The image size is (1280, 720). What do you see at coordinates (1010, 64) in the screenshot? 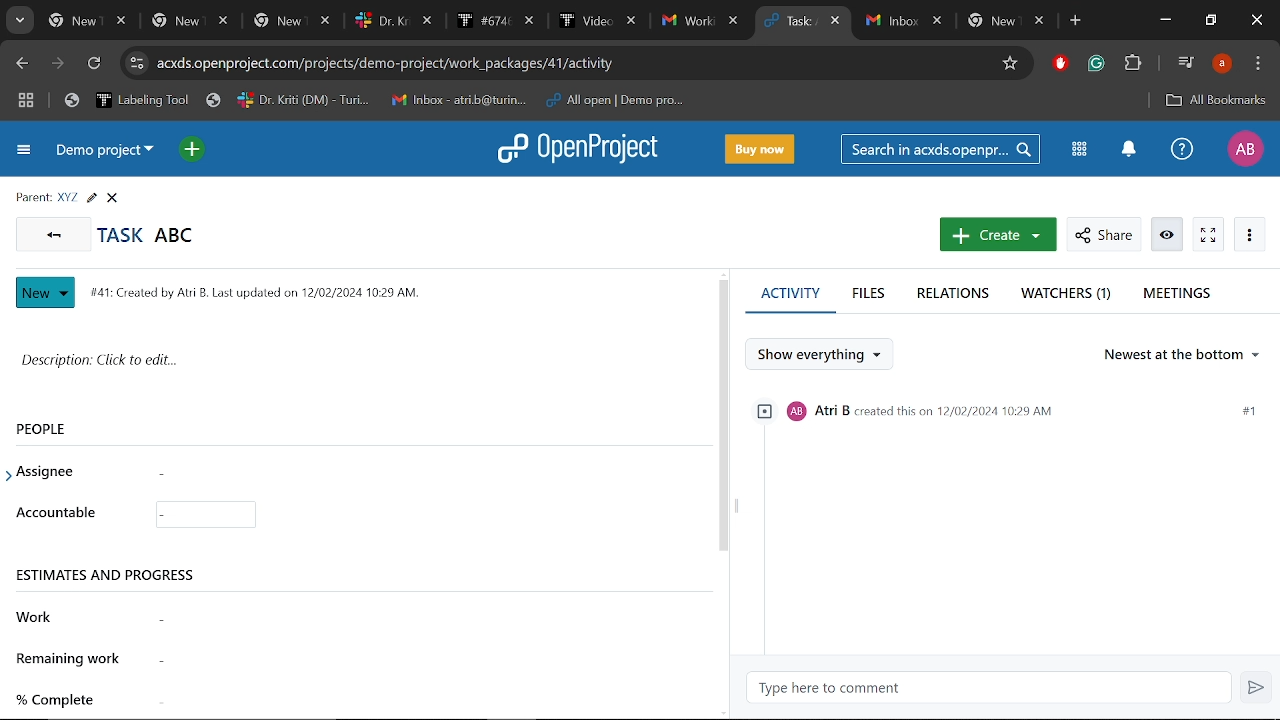
I see `Add/remove bookmark` at bounding box center [1010, 64].